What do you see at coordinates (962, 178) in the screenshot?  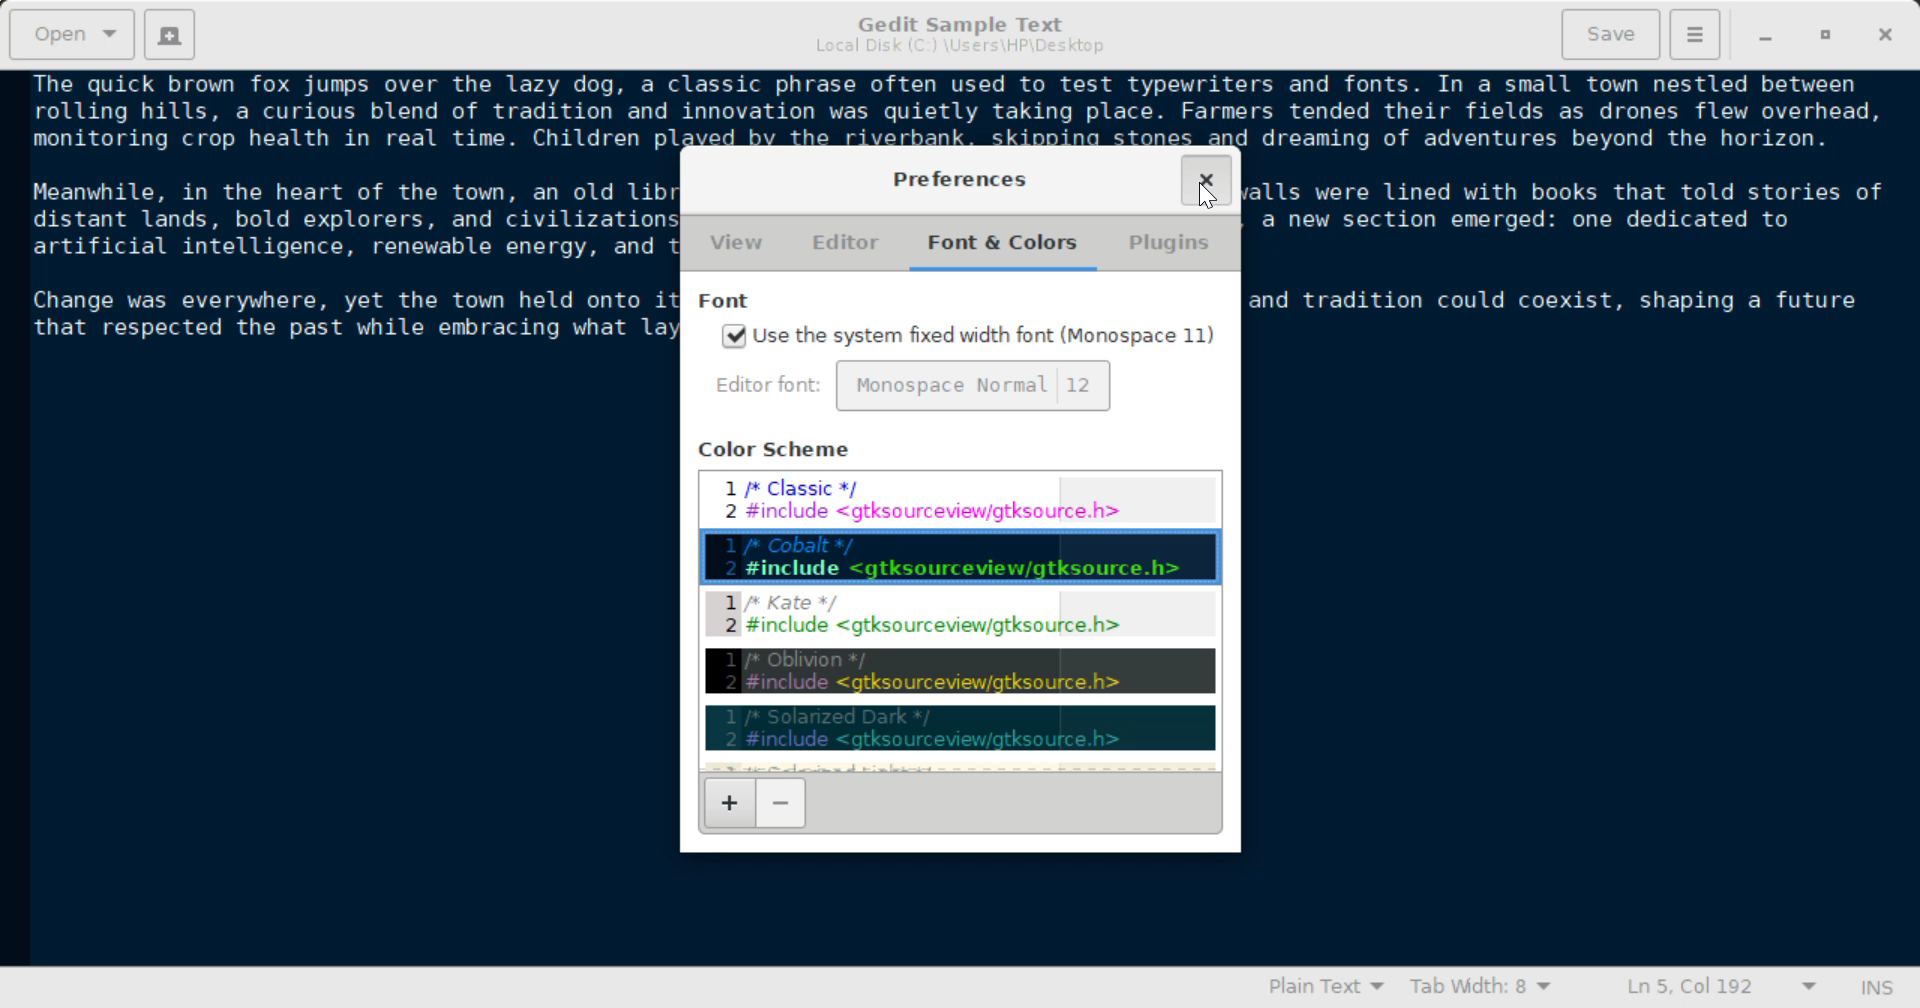 I see `Preferences Setting Window` at bounding box center [962, 178].